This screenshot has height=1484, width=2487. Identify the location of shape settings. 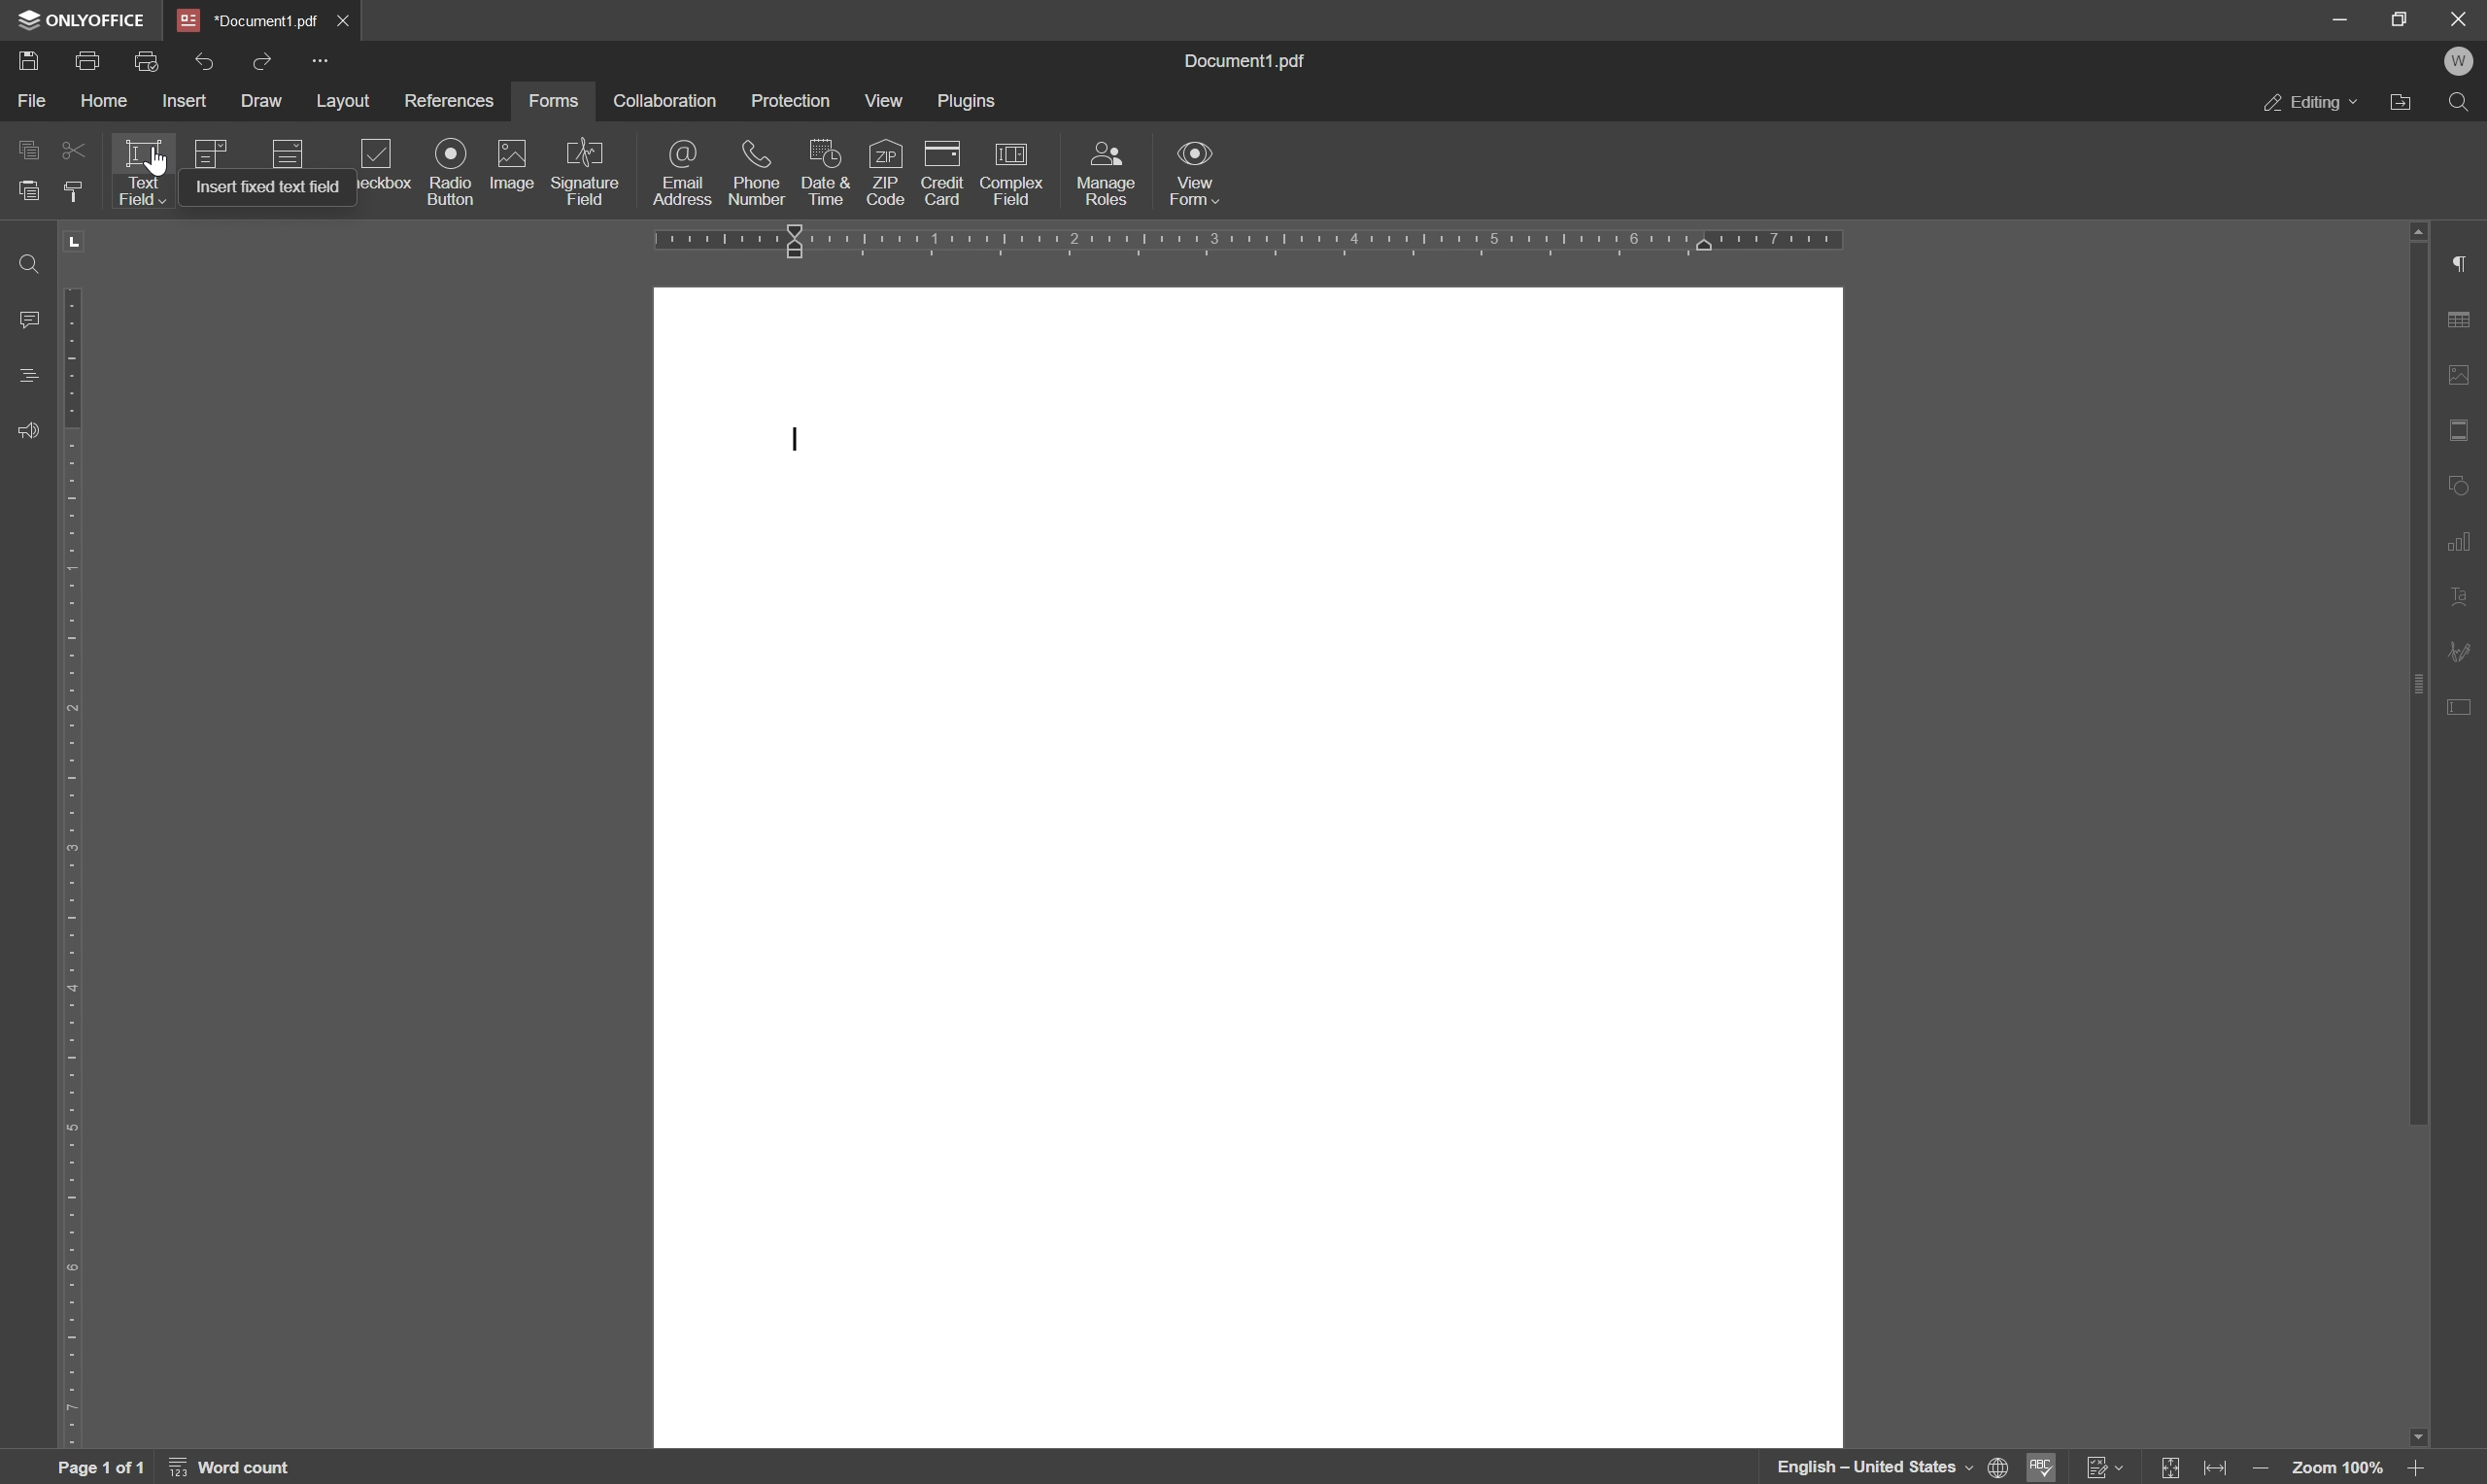
(2461, 484).